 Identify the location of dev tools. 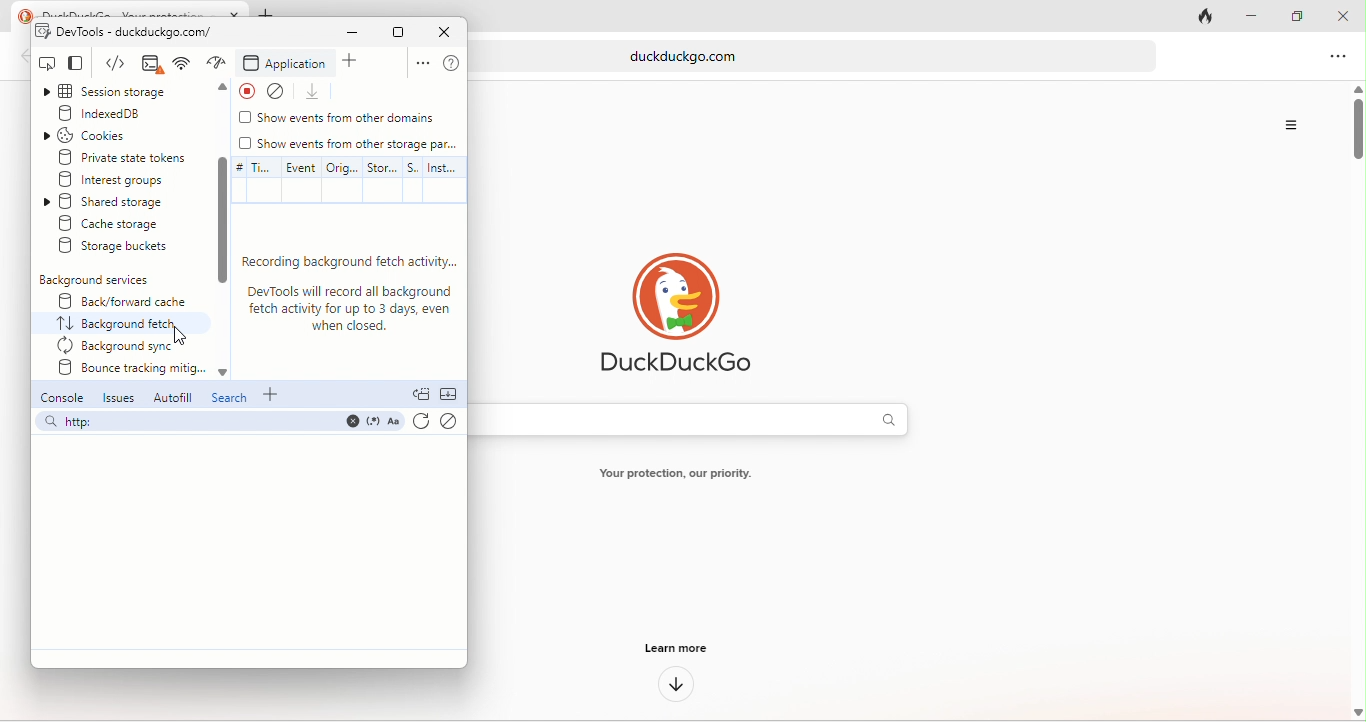
(126, 32).